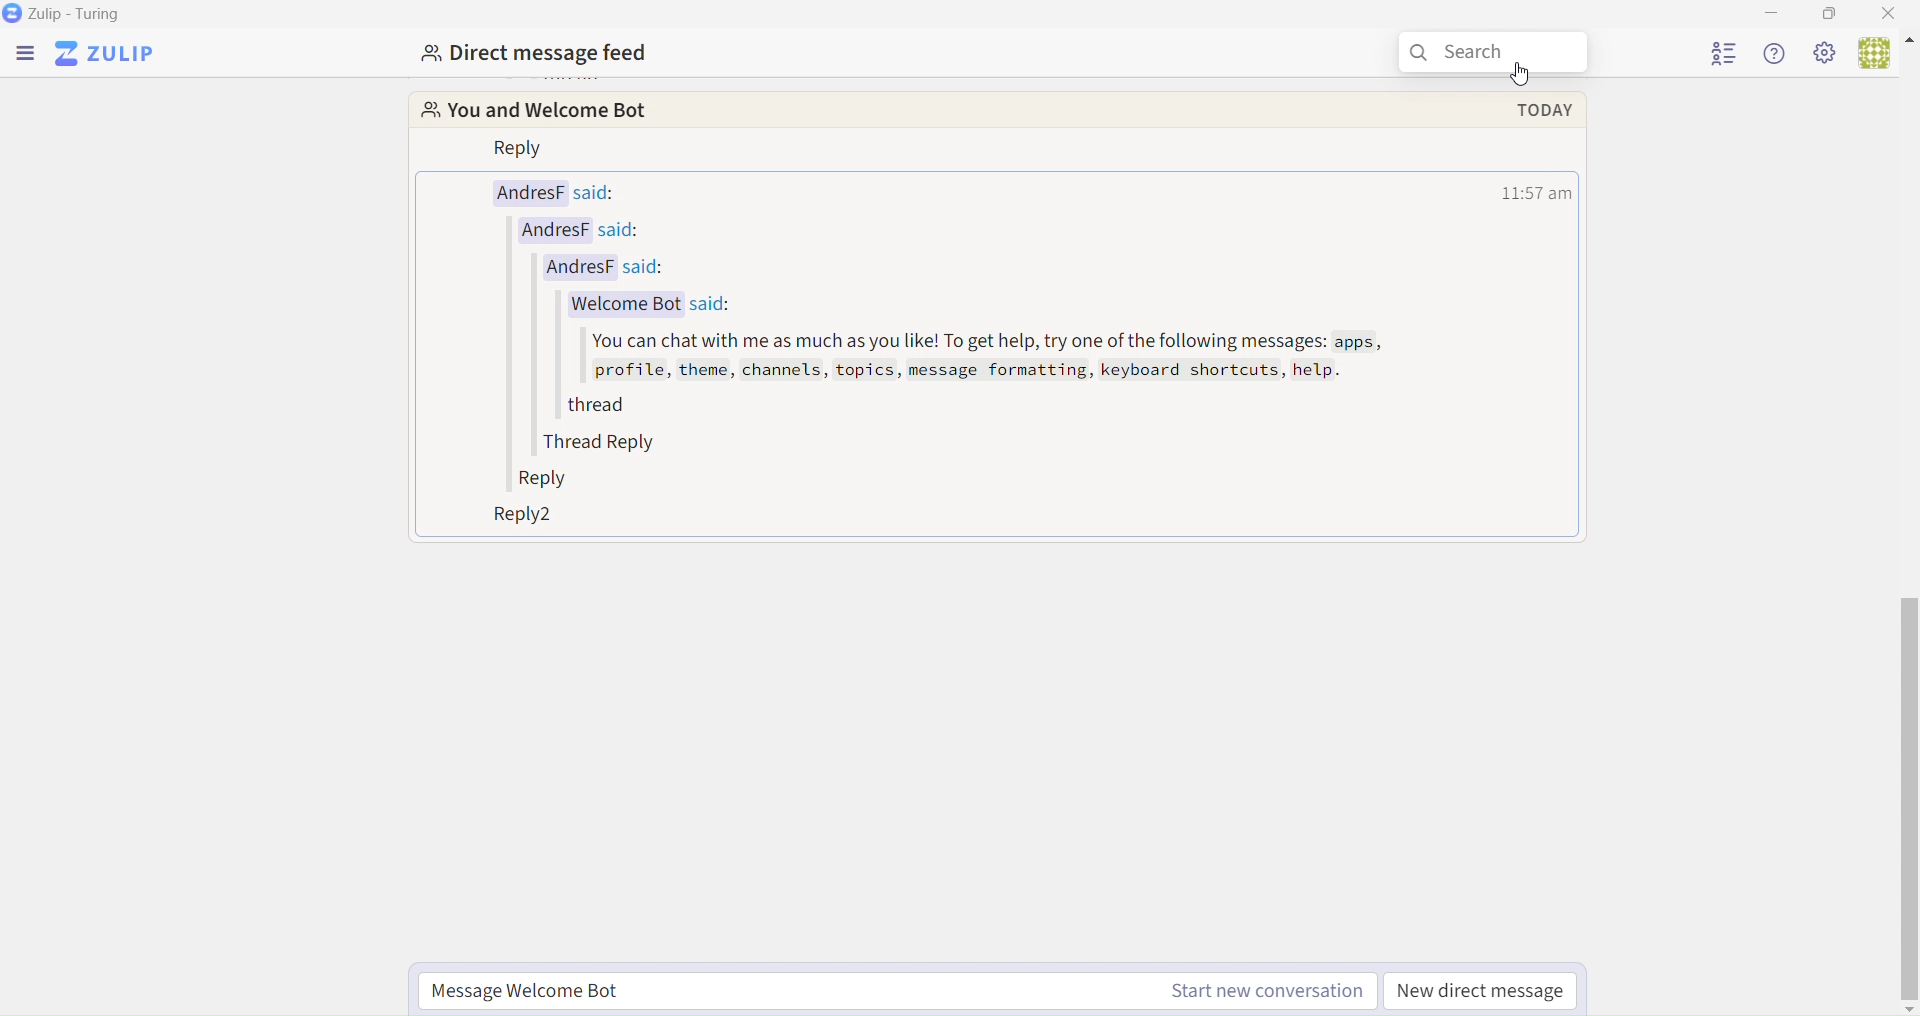 This screenshot has width=1920, height=1016. What do you see at coordinates (1885, 54) in the screenshot?
I see `Users` at bounding box center [1885, 54].